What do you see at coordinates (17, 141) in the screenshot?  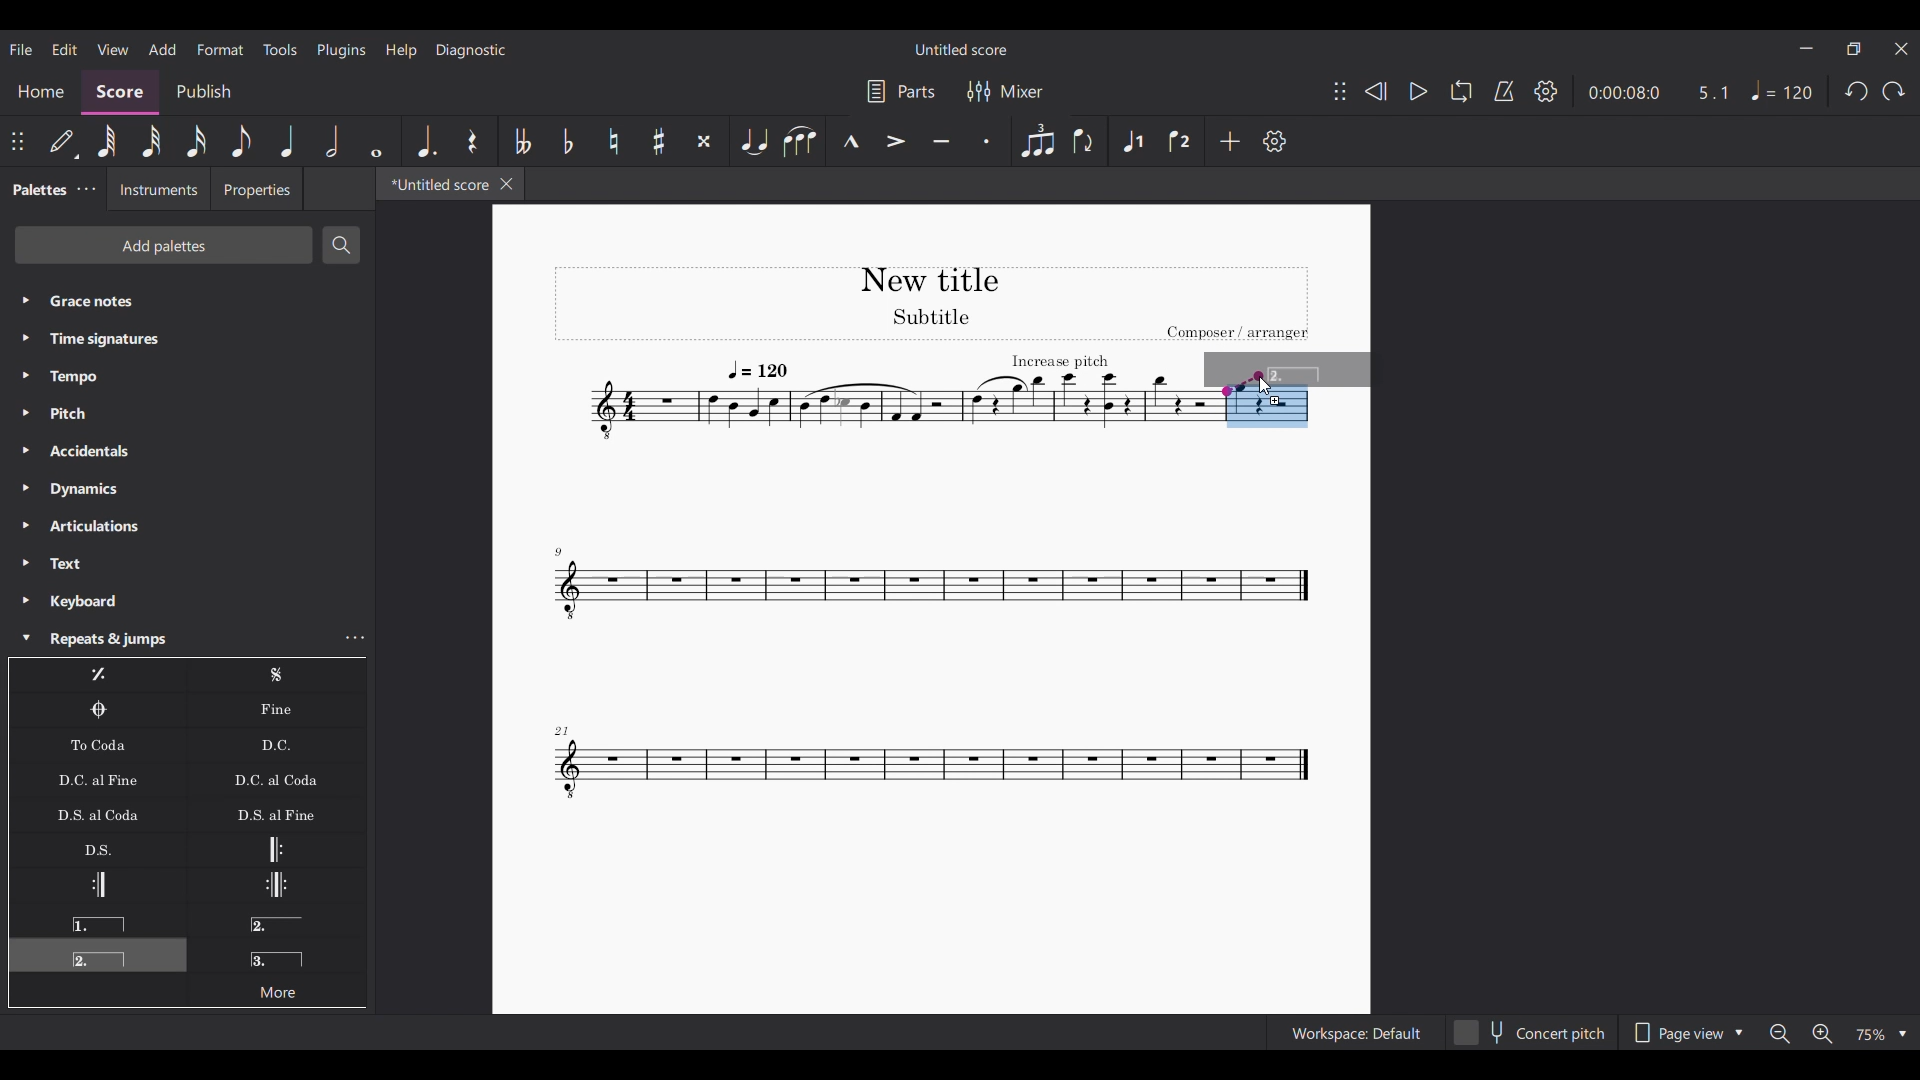 I see `Change position` at bounding box center [17, 141].